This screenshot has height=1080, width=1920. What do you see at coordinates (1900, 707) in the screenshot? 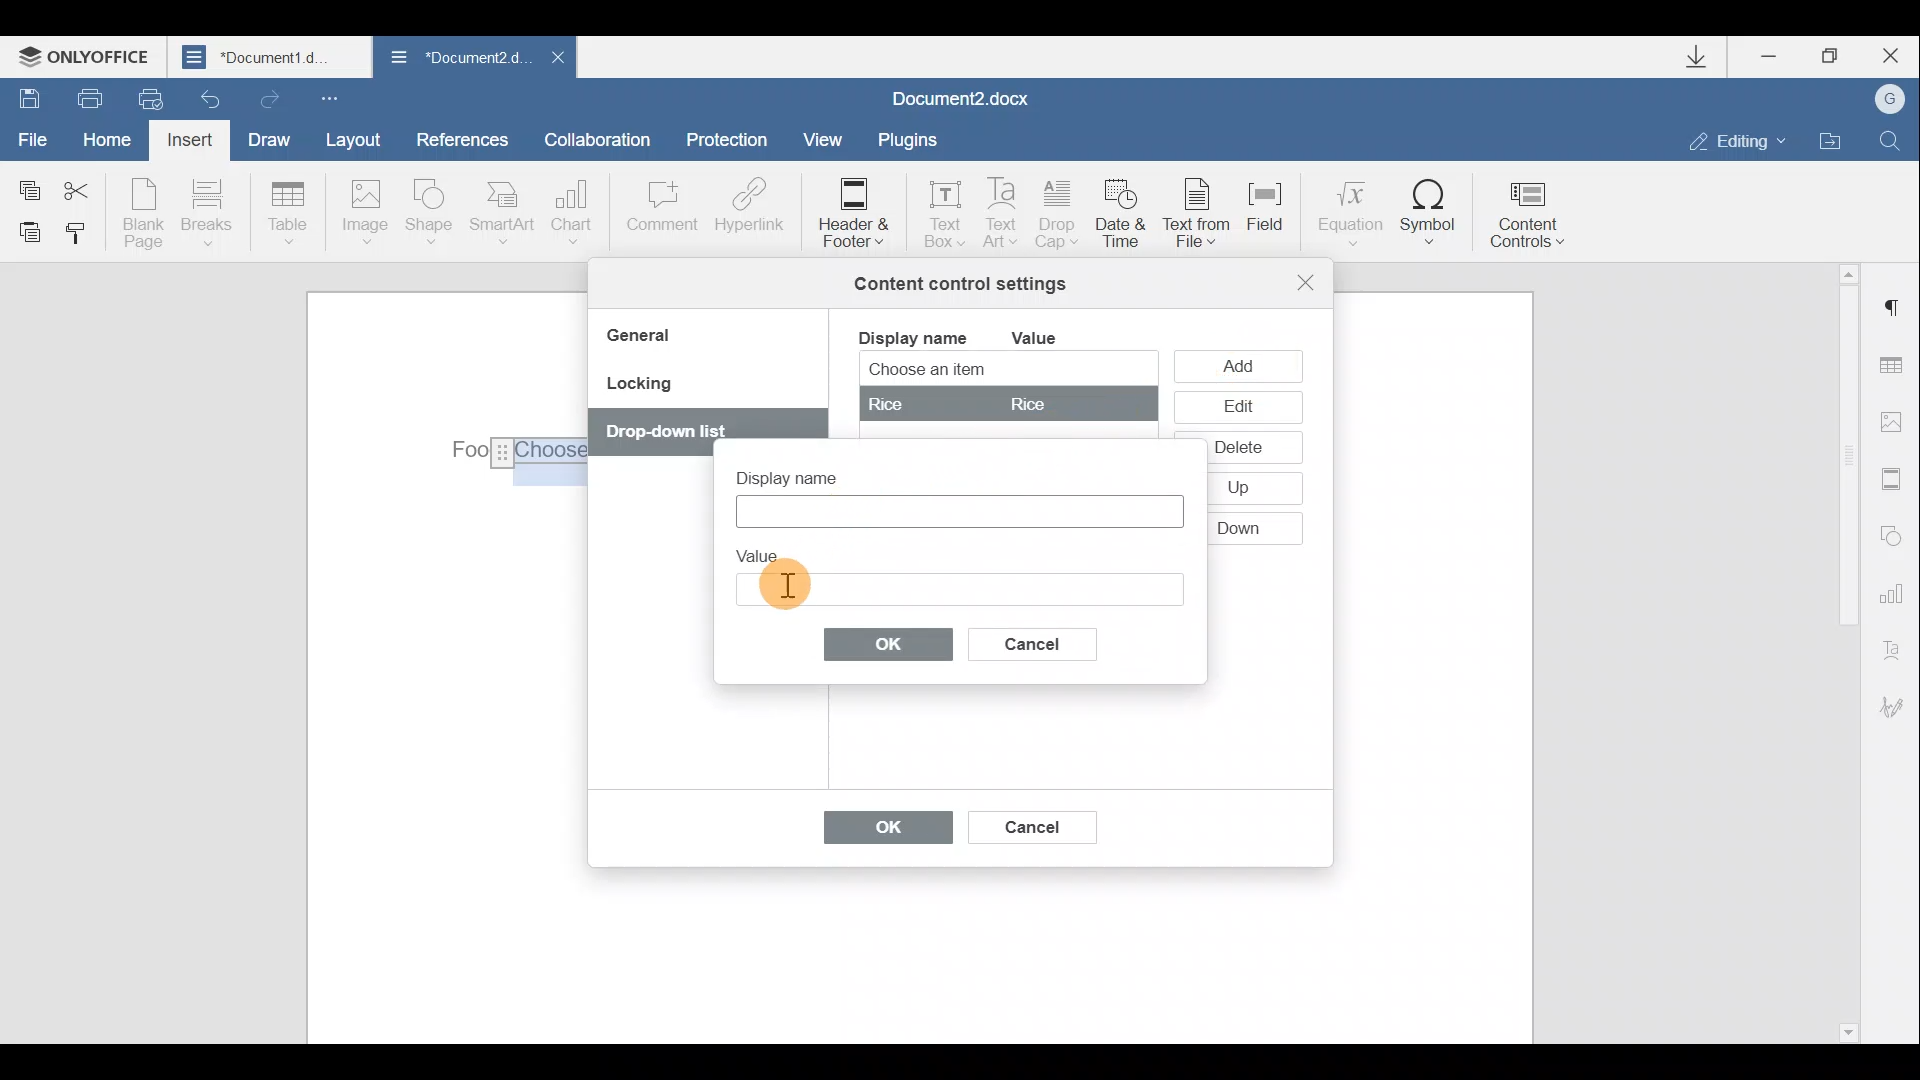
I see `Signature settings` at bounding box center [1900, 707].